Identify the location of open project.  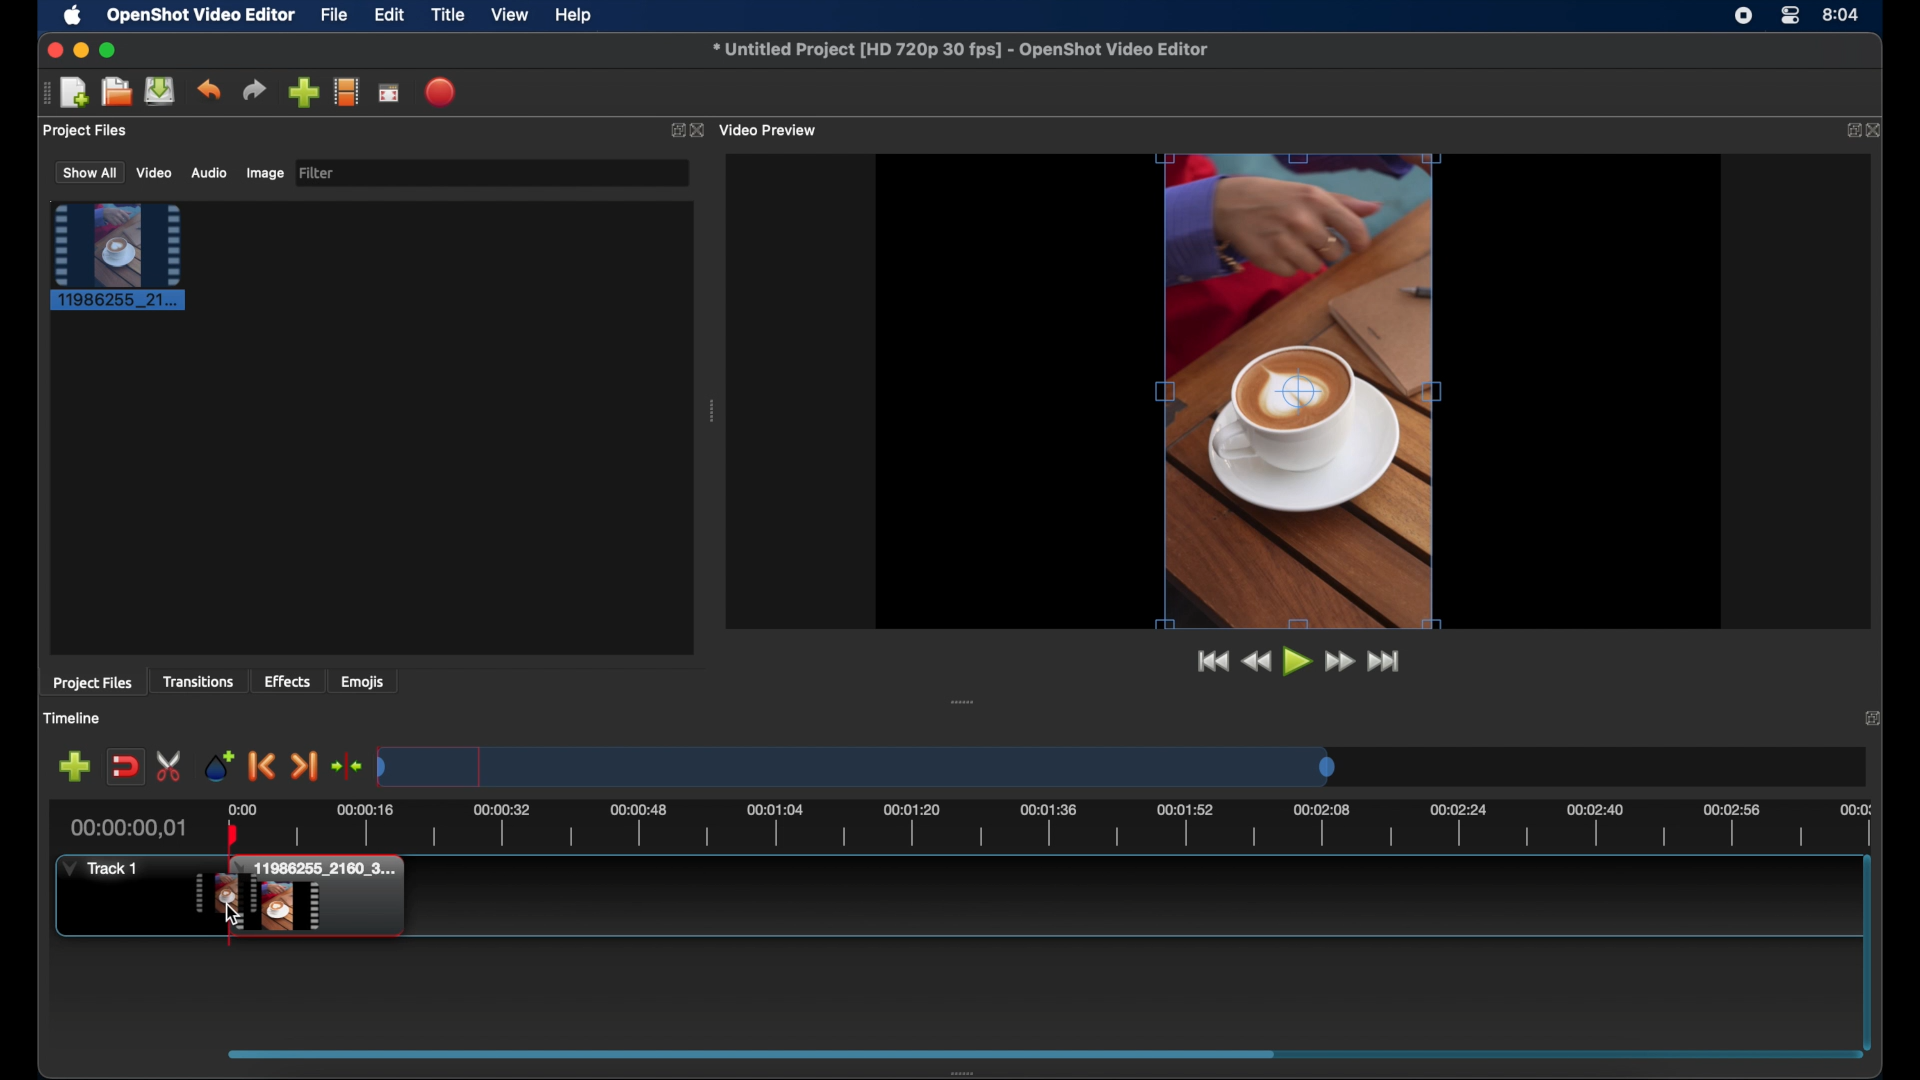
(116, 92).